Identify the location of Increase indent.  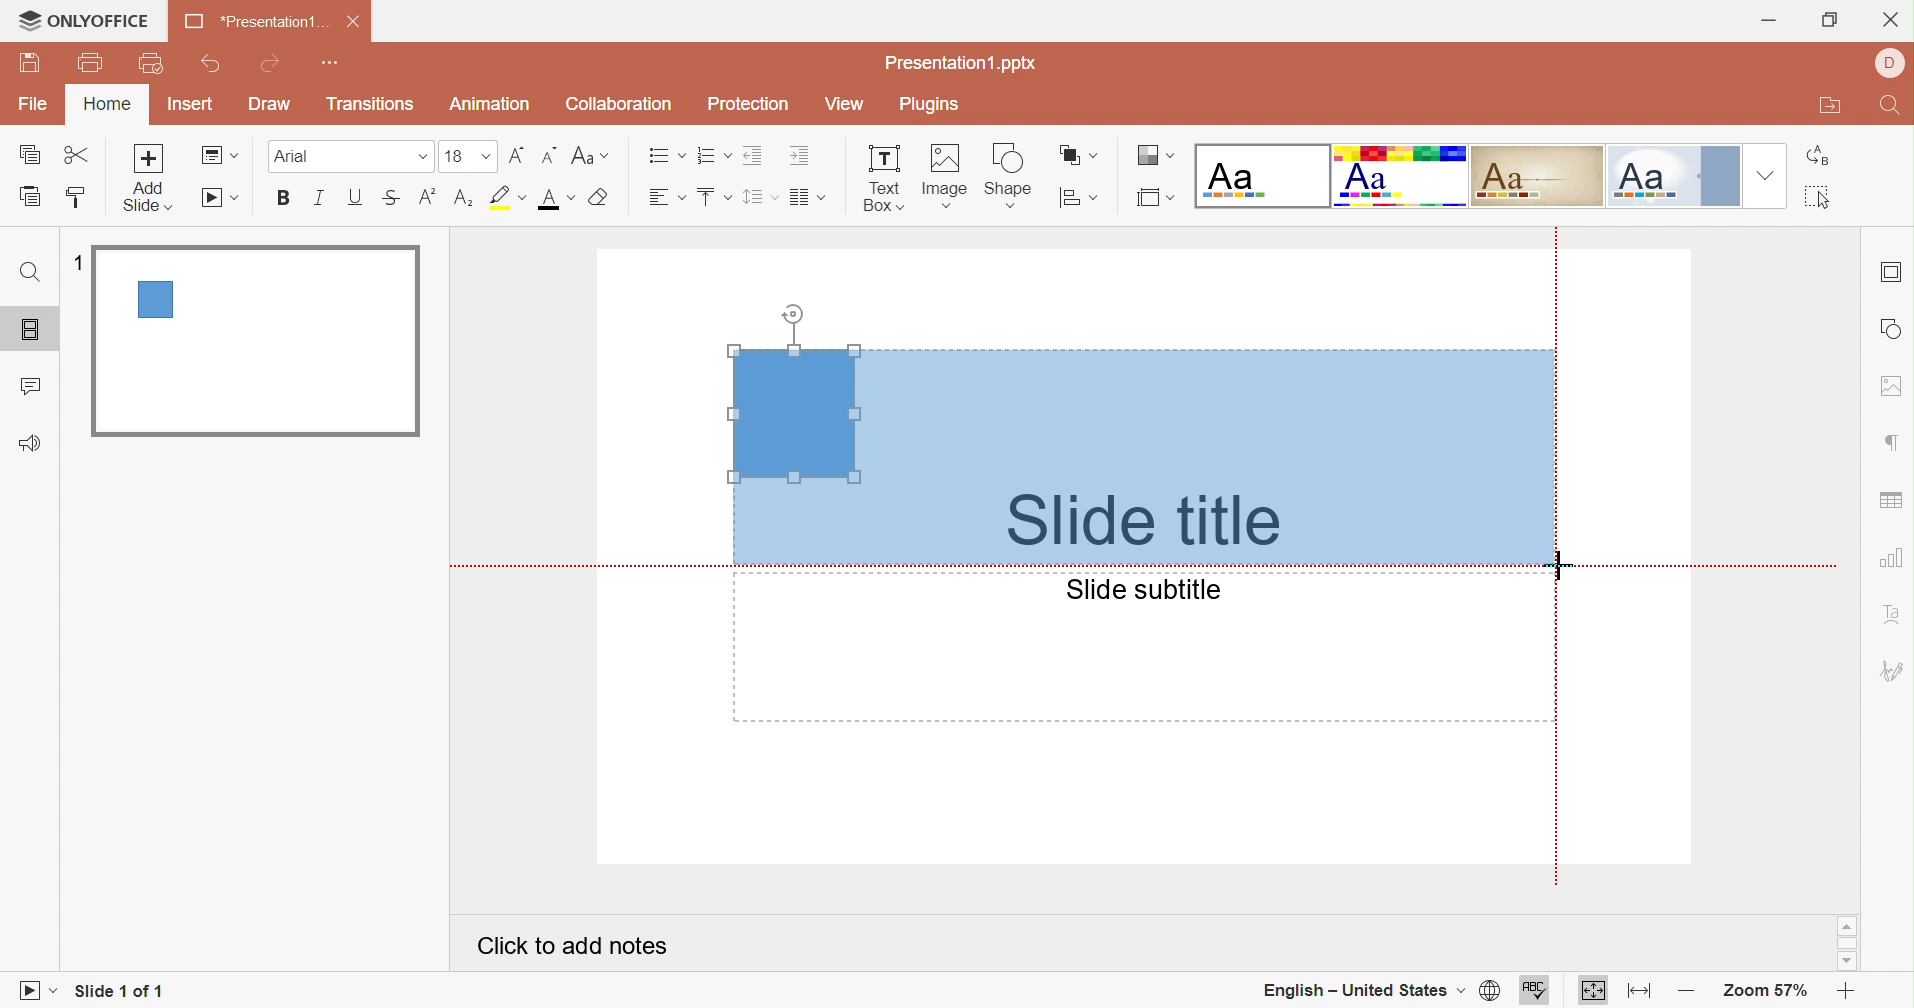
(803, 155).